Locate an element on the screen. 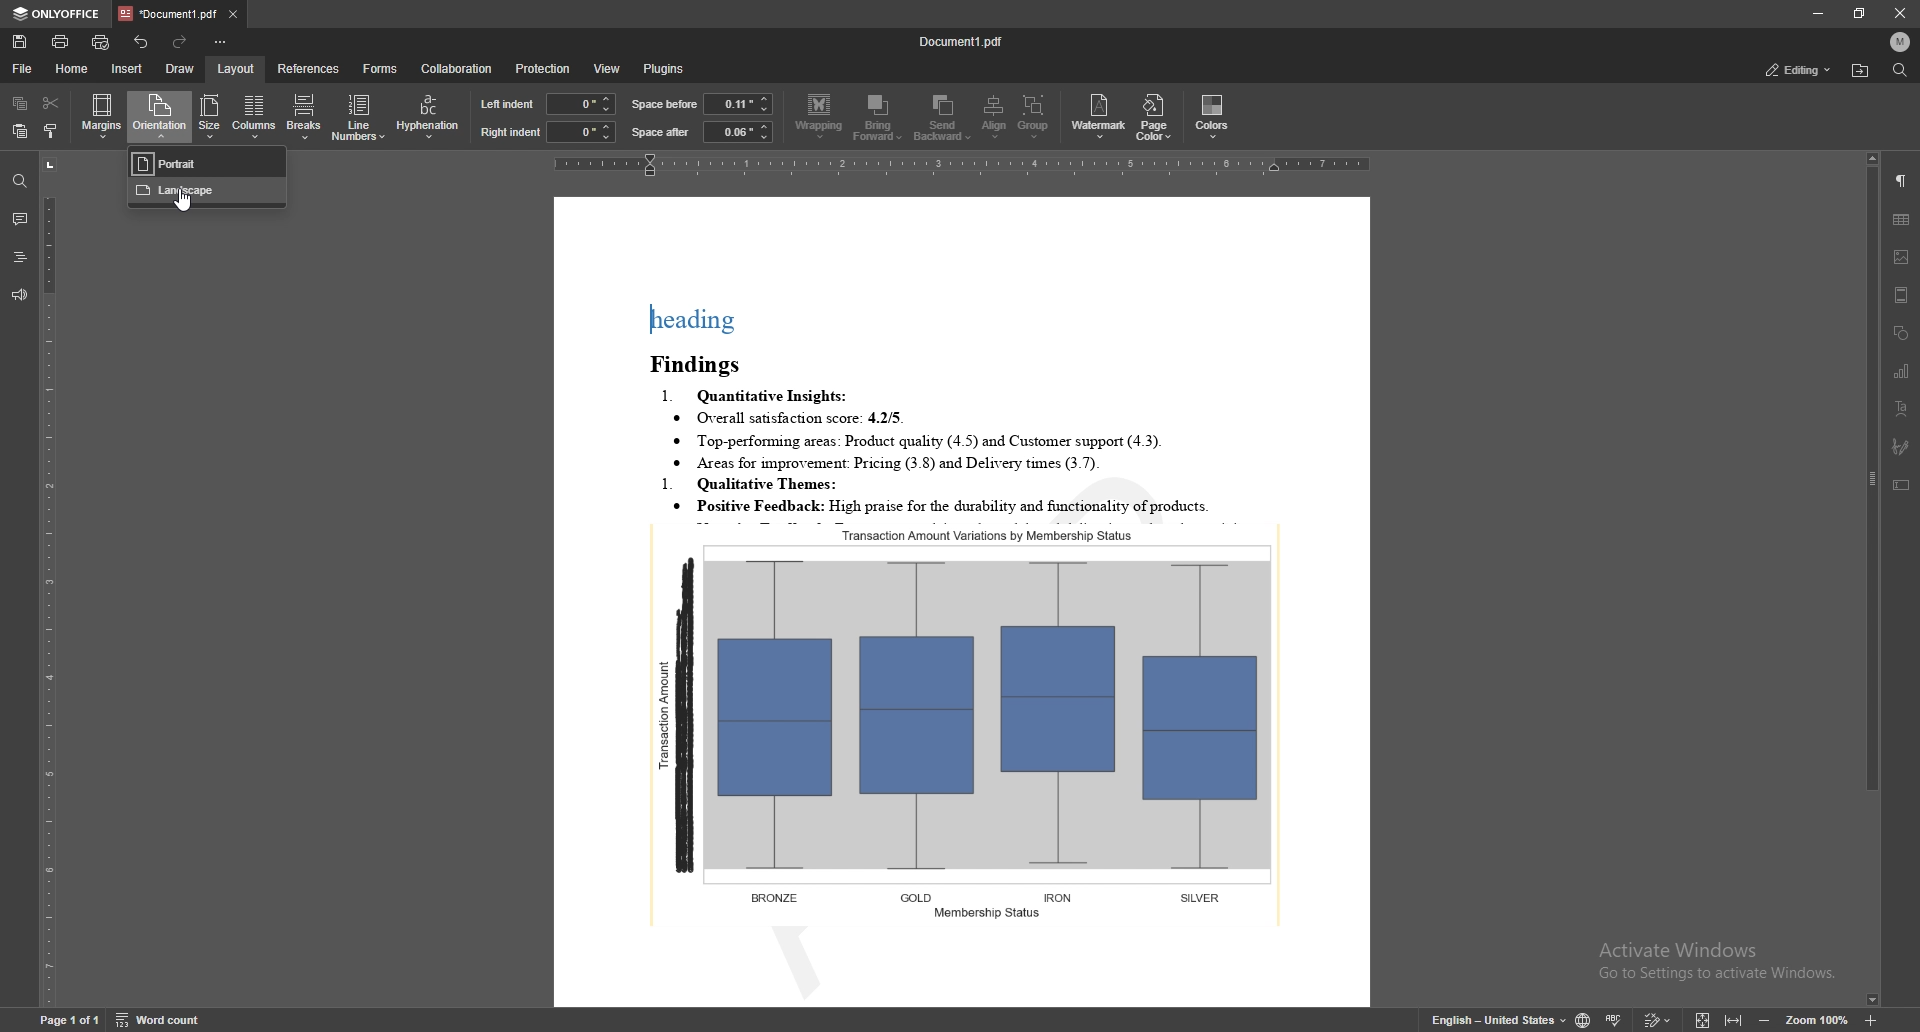 The width and height of the screenshot is (1920, 1032). locate file is located at coordinates (1861, 71).